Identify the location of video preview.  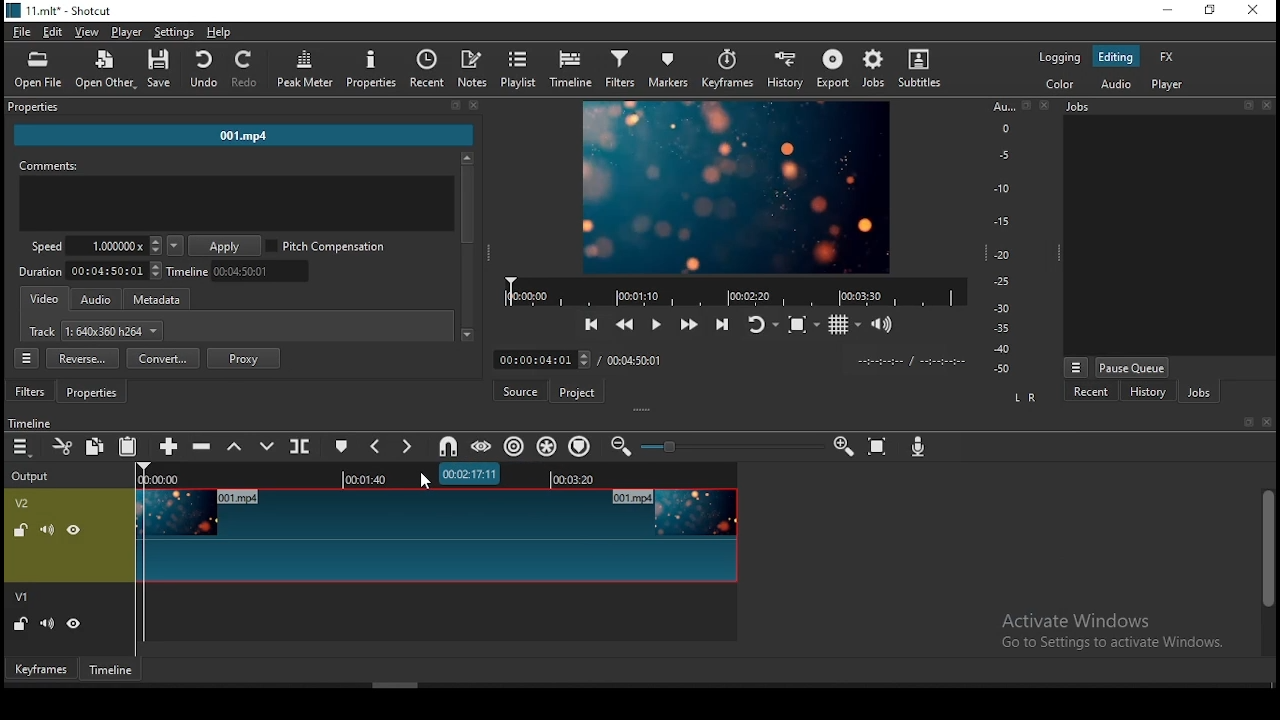
(734, 189).